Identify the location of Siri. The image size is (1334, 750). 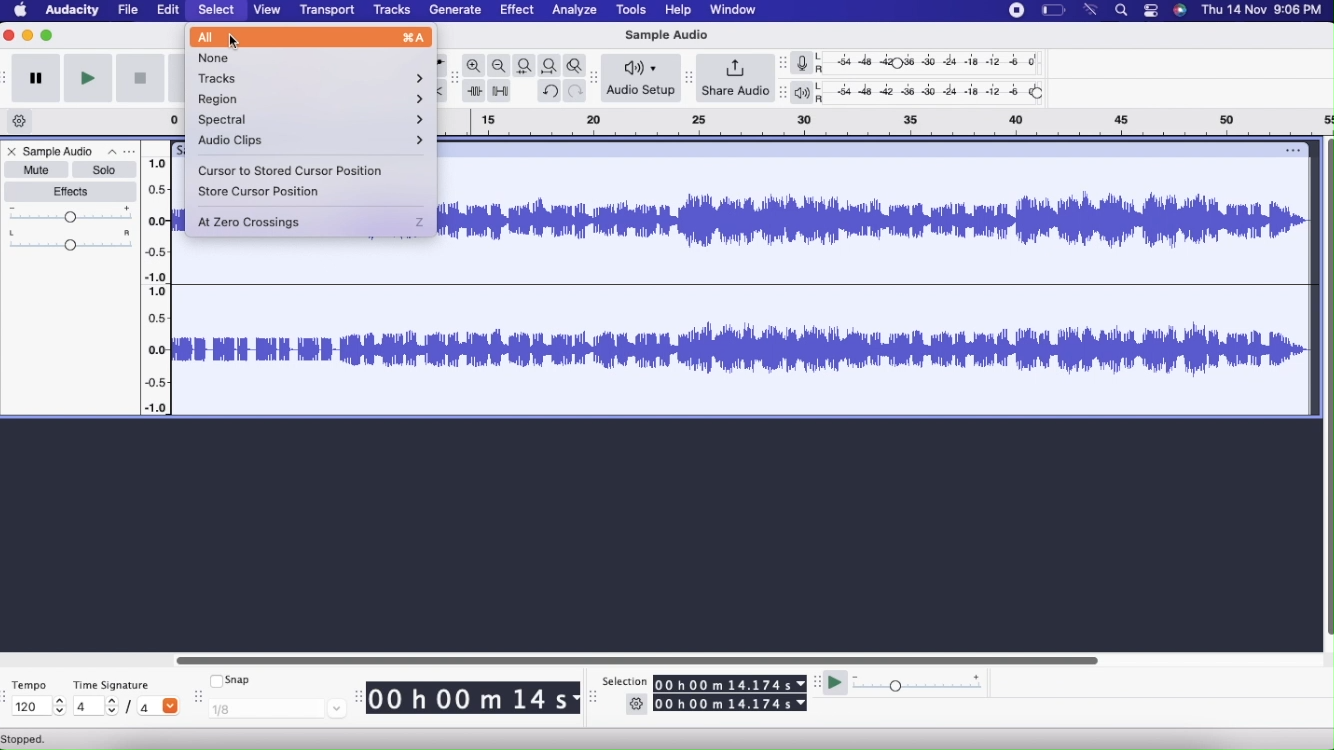
(1183, 11).